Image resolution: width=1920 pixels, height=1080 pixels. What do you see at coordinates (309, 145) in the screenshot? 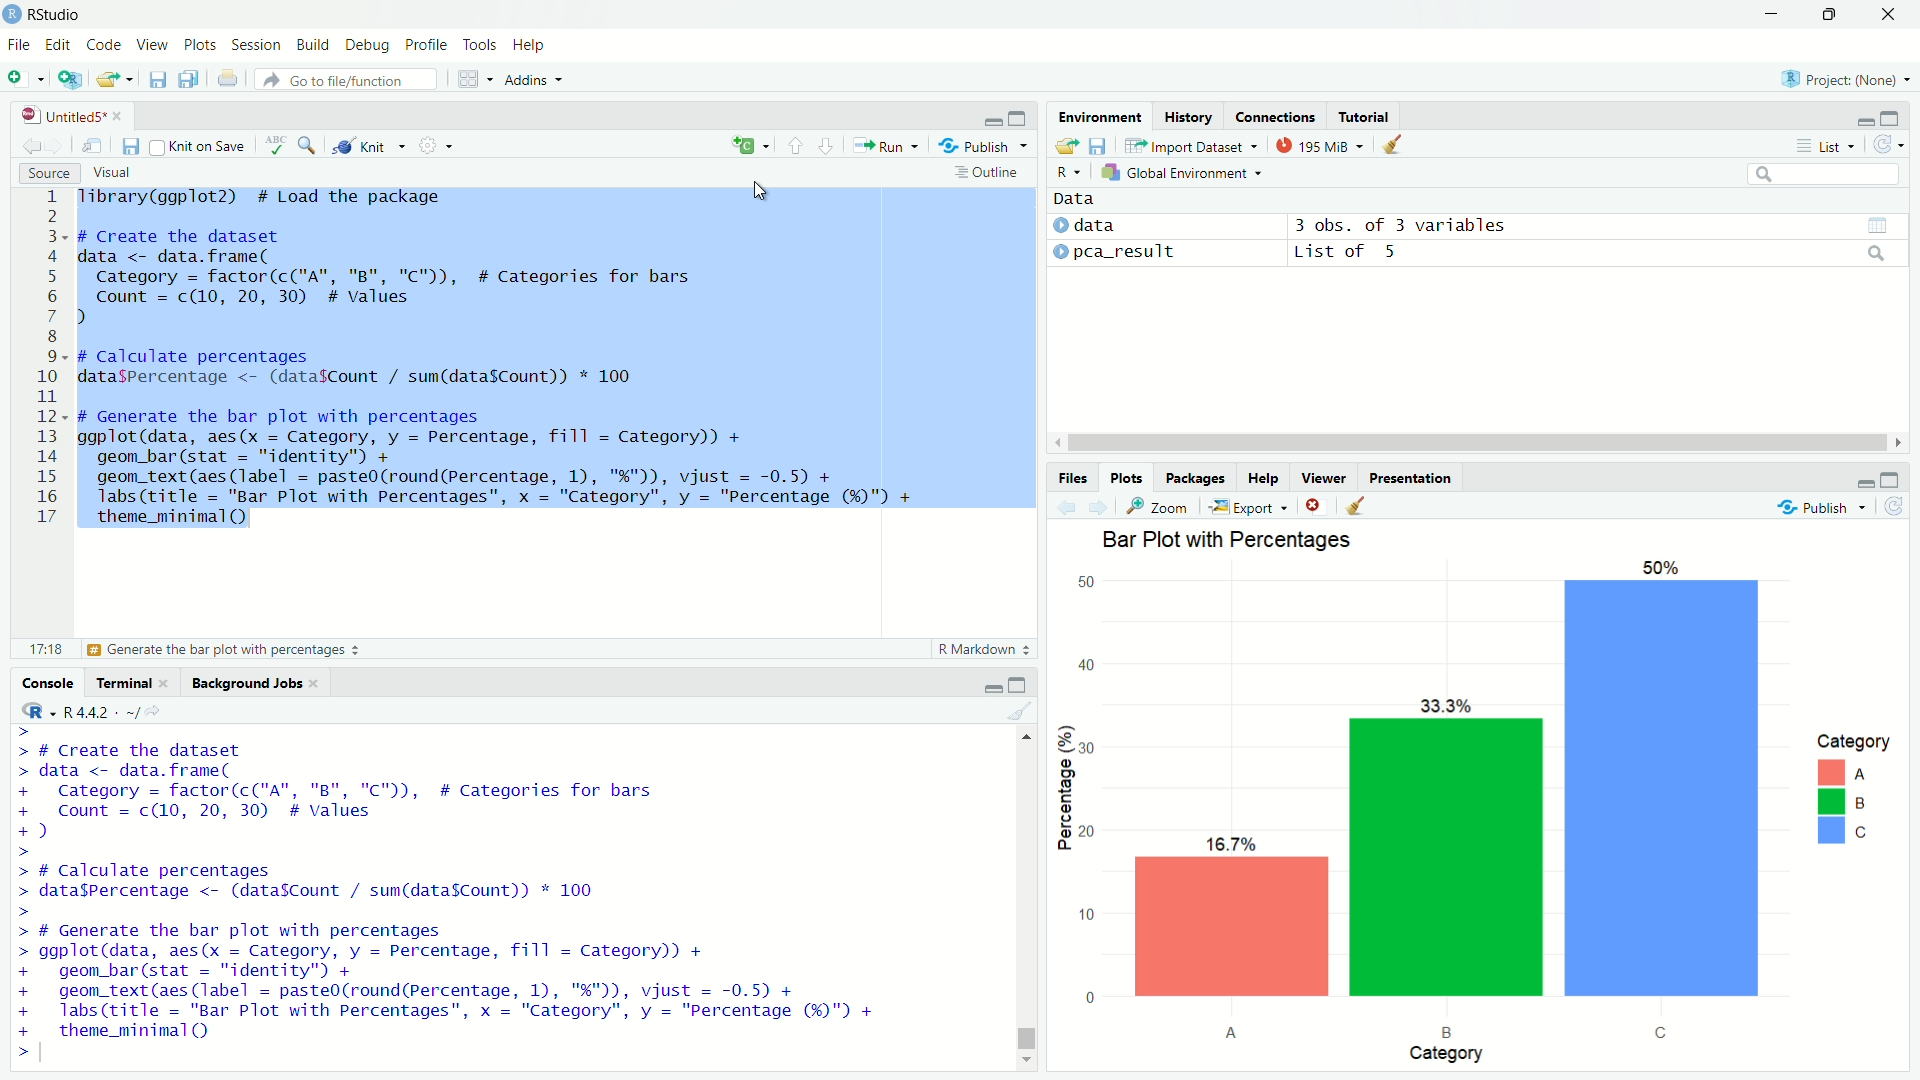
I see `find and repace` at bounding box center [309, 145].